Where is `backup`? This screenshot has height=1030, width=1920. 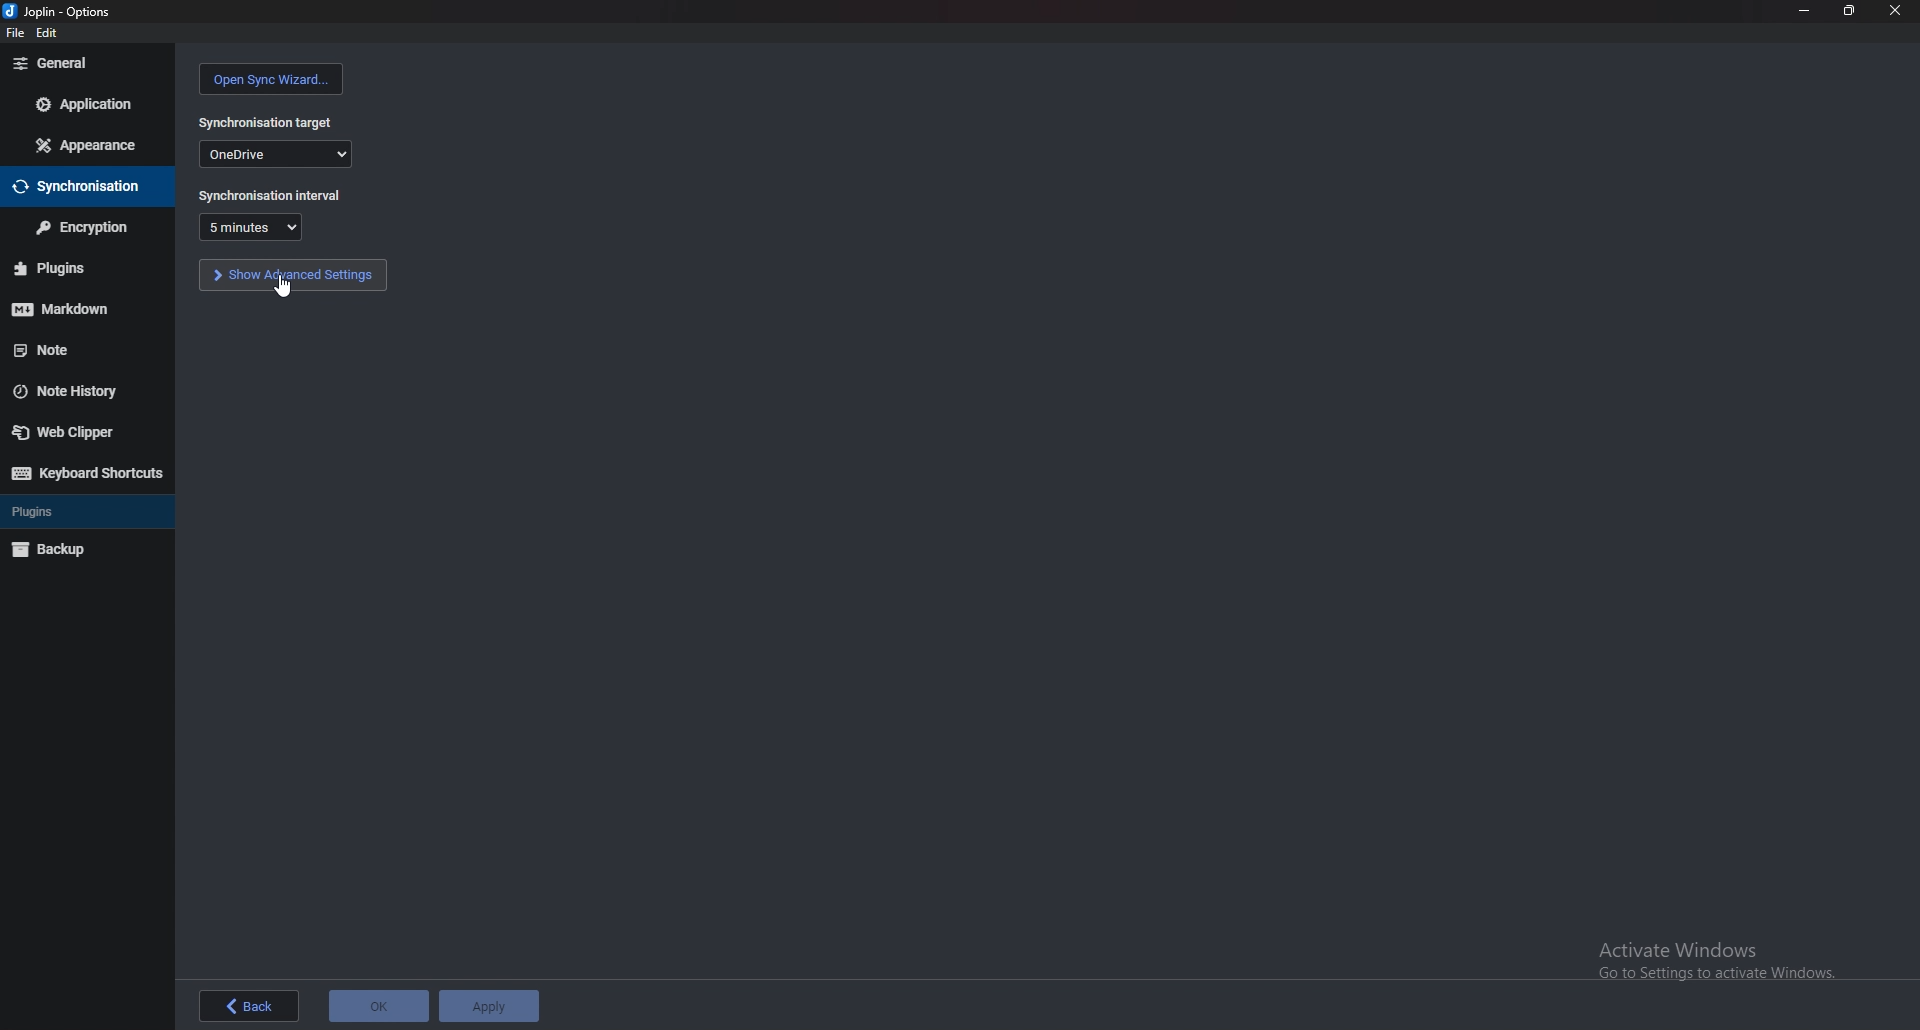 backup is located at coordinates (74, 551).